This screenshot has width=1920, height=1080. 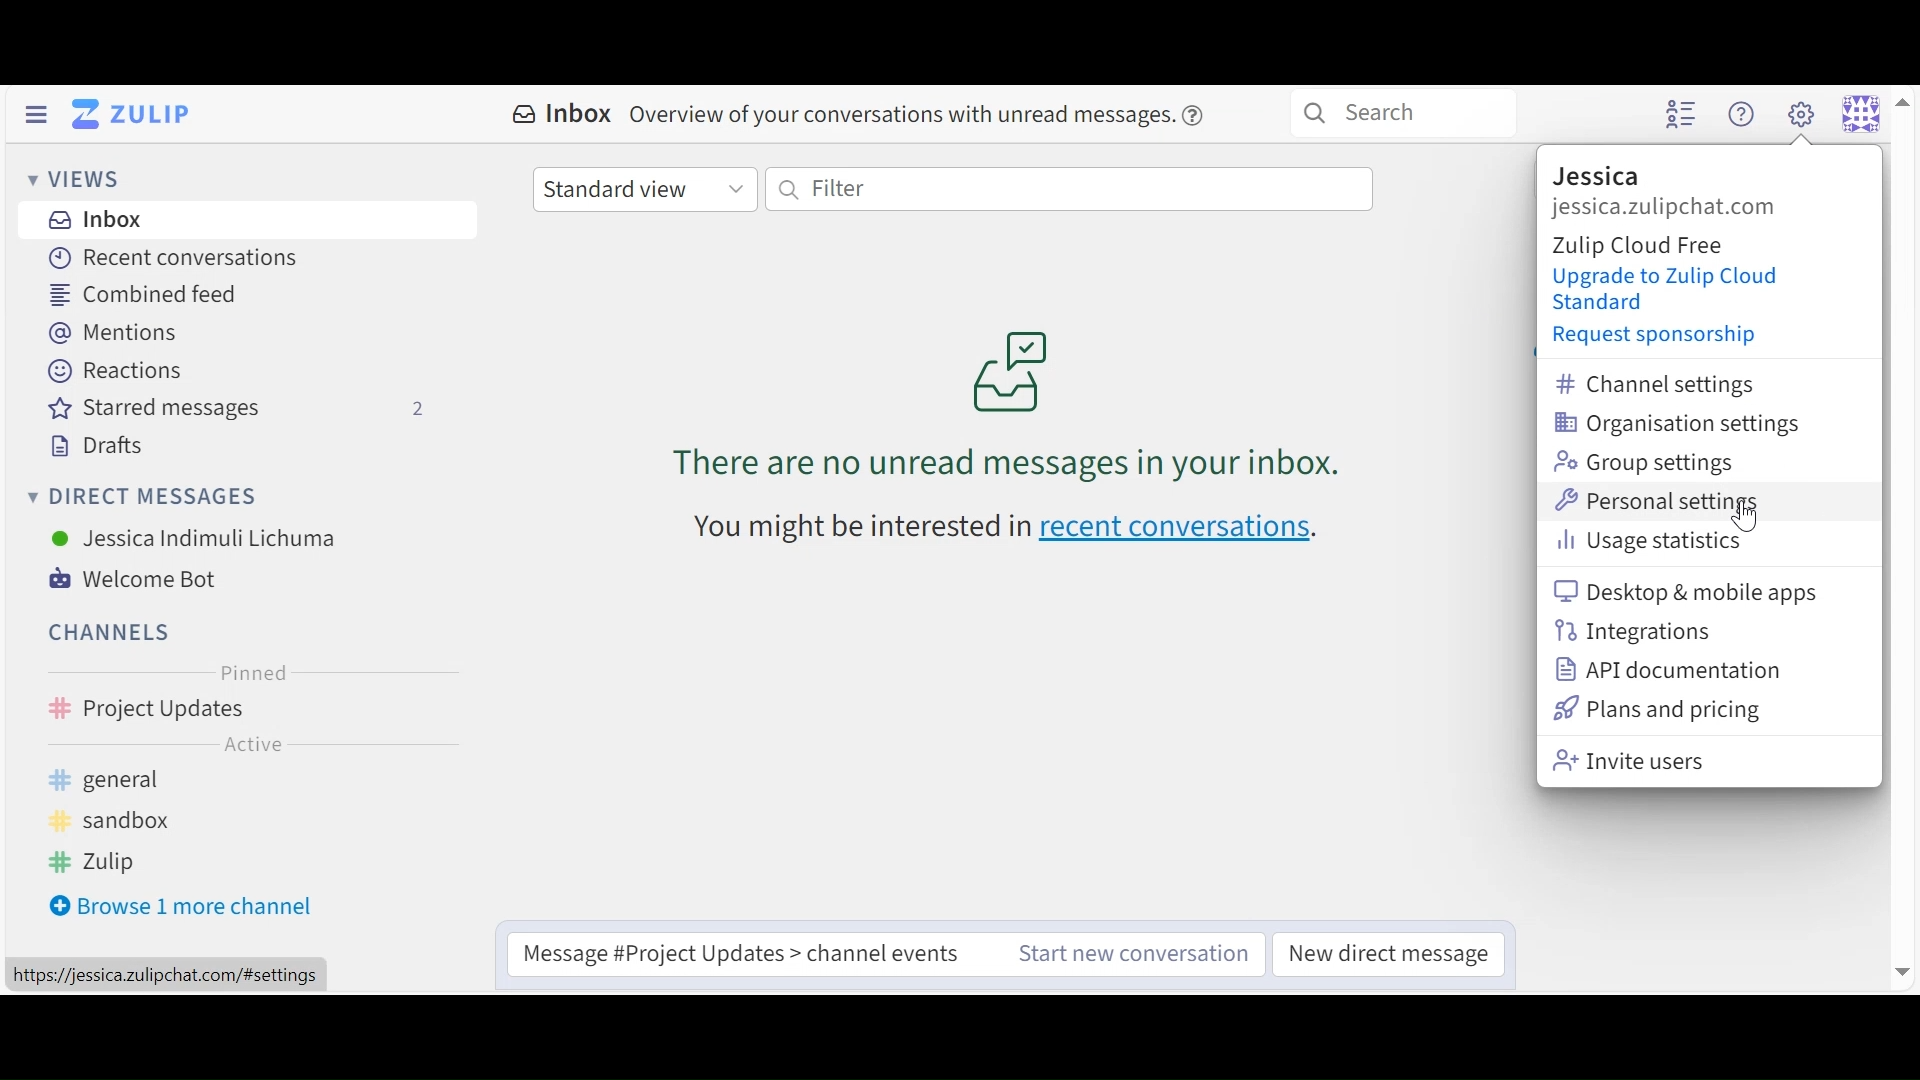 I want to click on Main menu, so click(x=1803, y=115).